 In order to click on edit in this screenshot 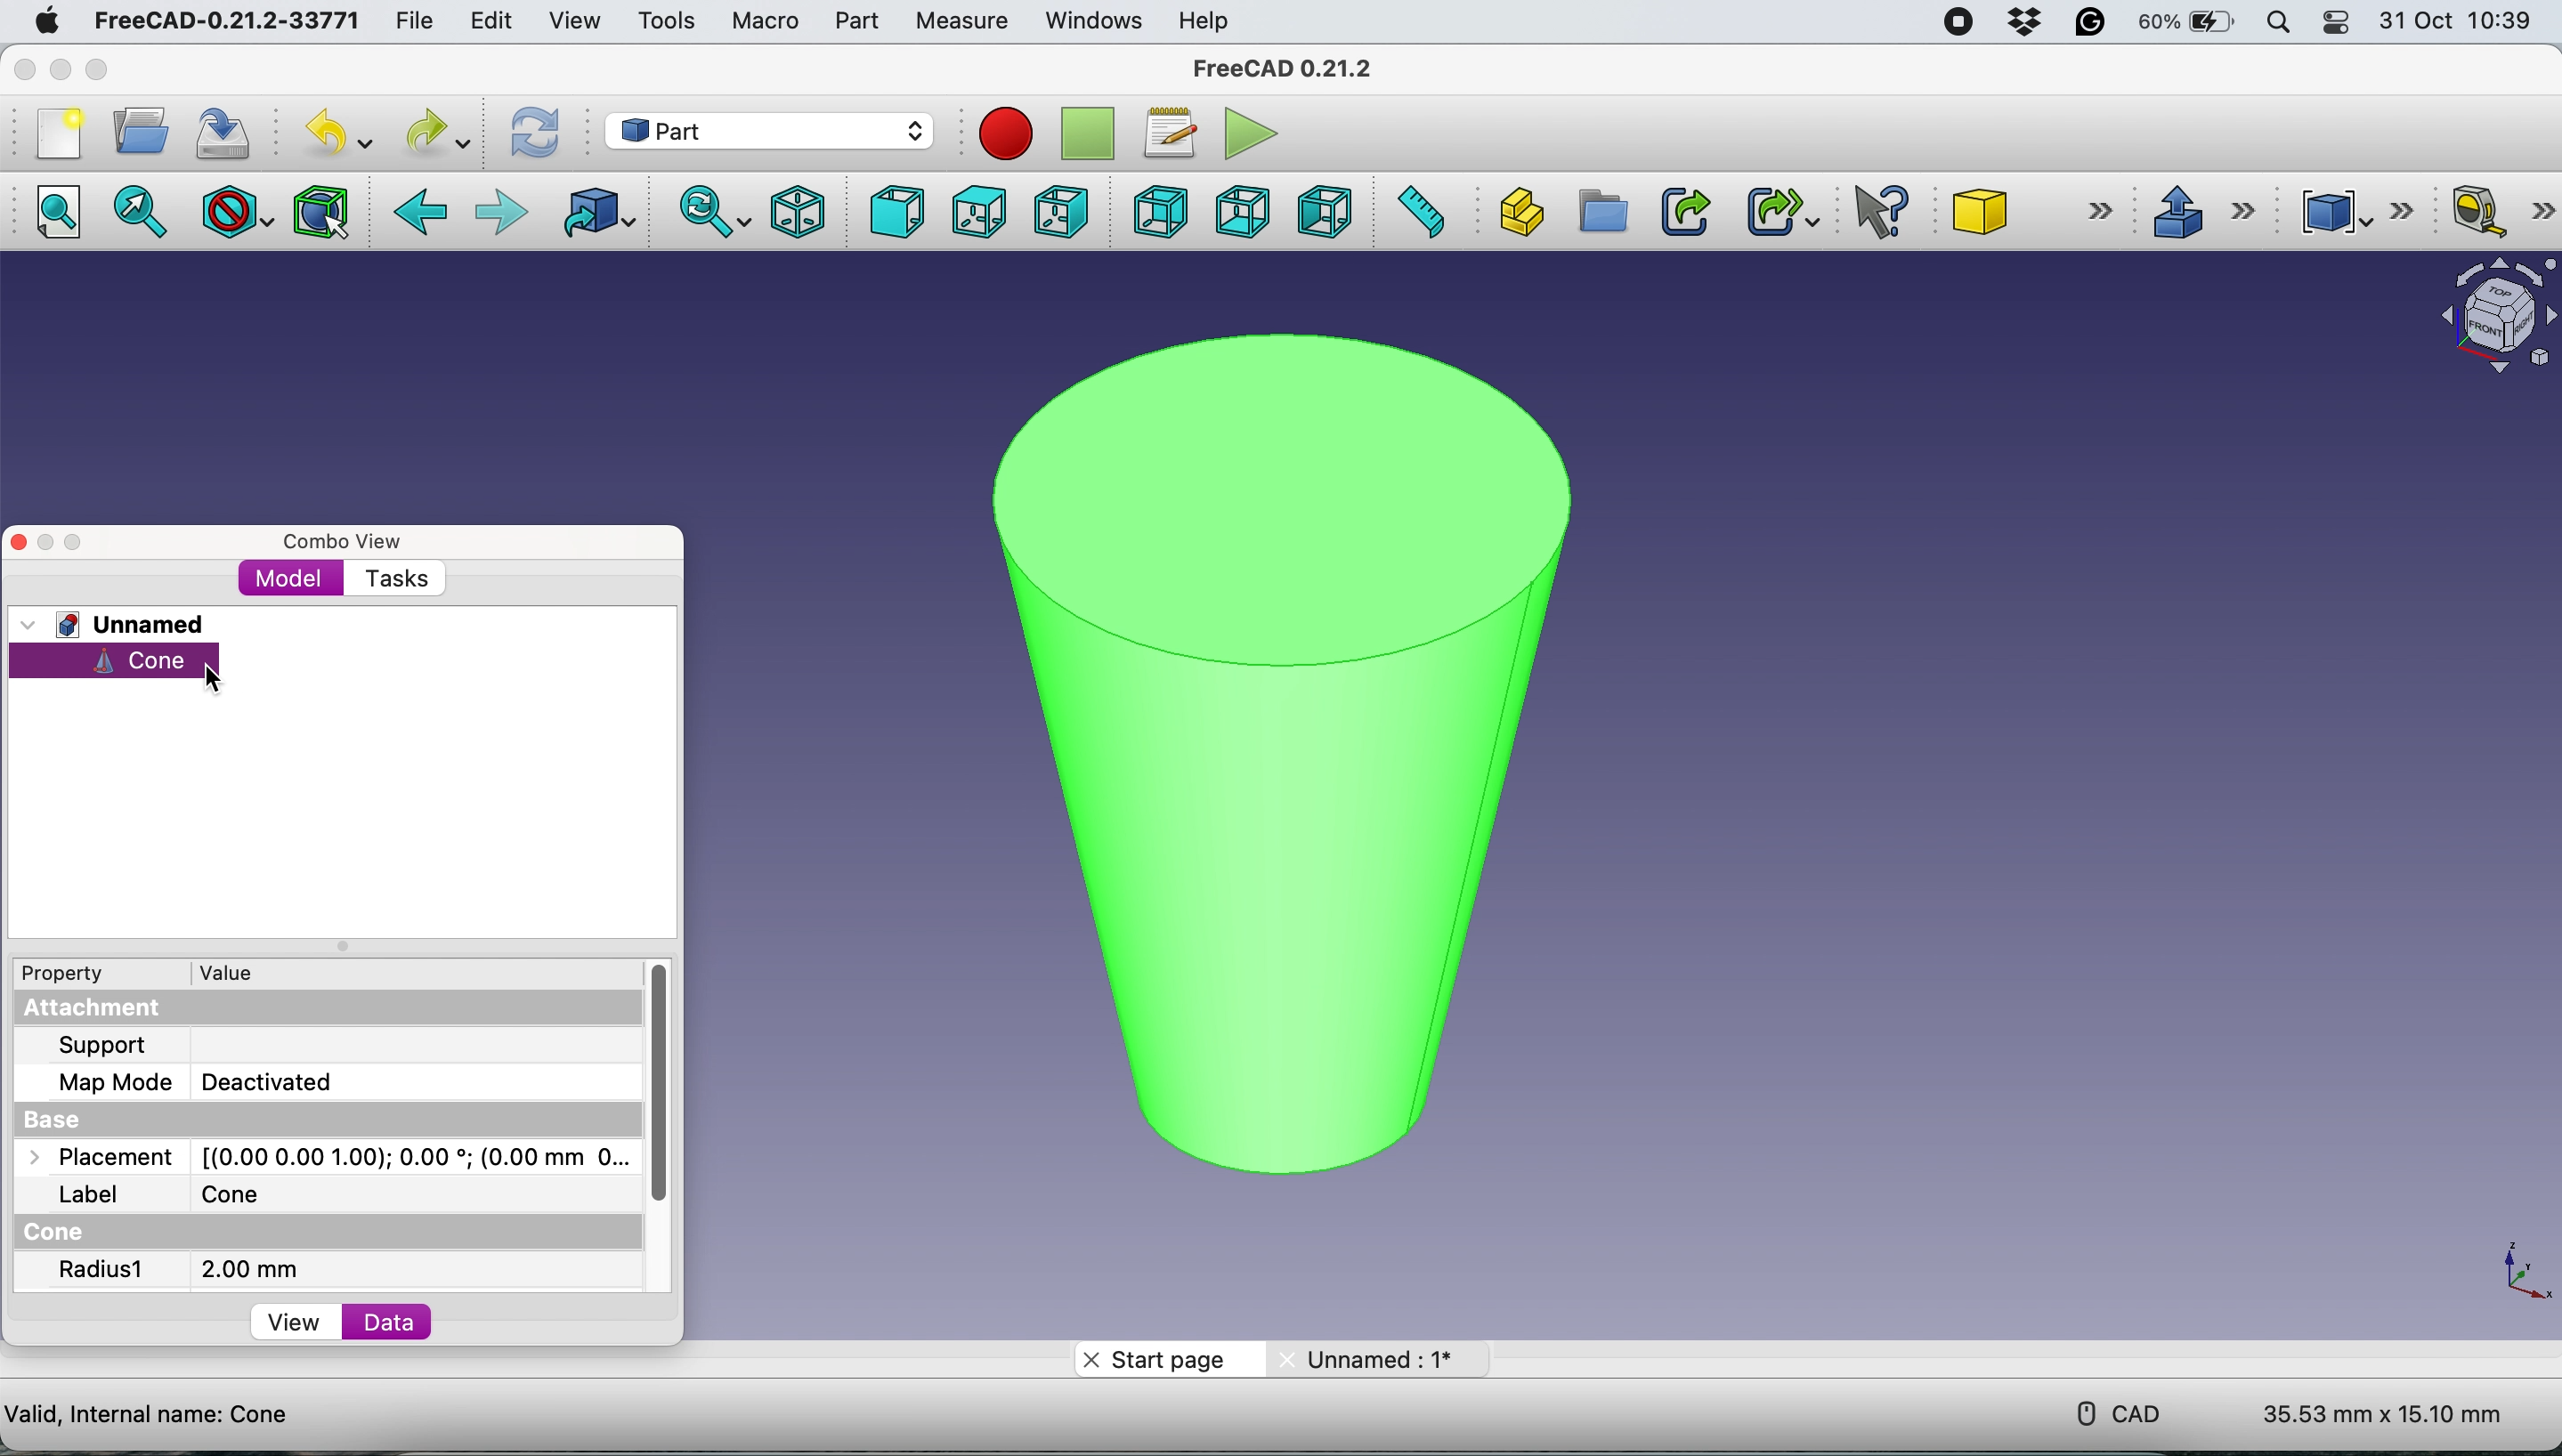, I will do `click(489, 20)`.